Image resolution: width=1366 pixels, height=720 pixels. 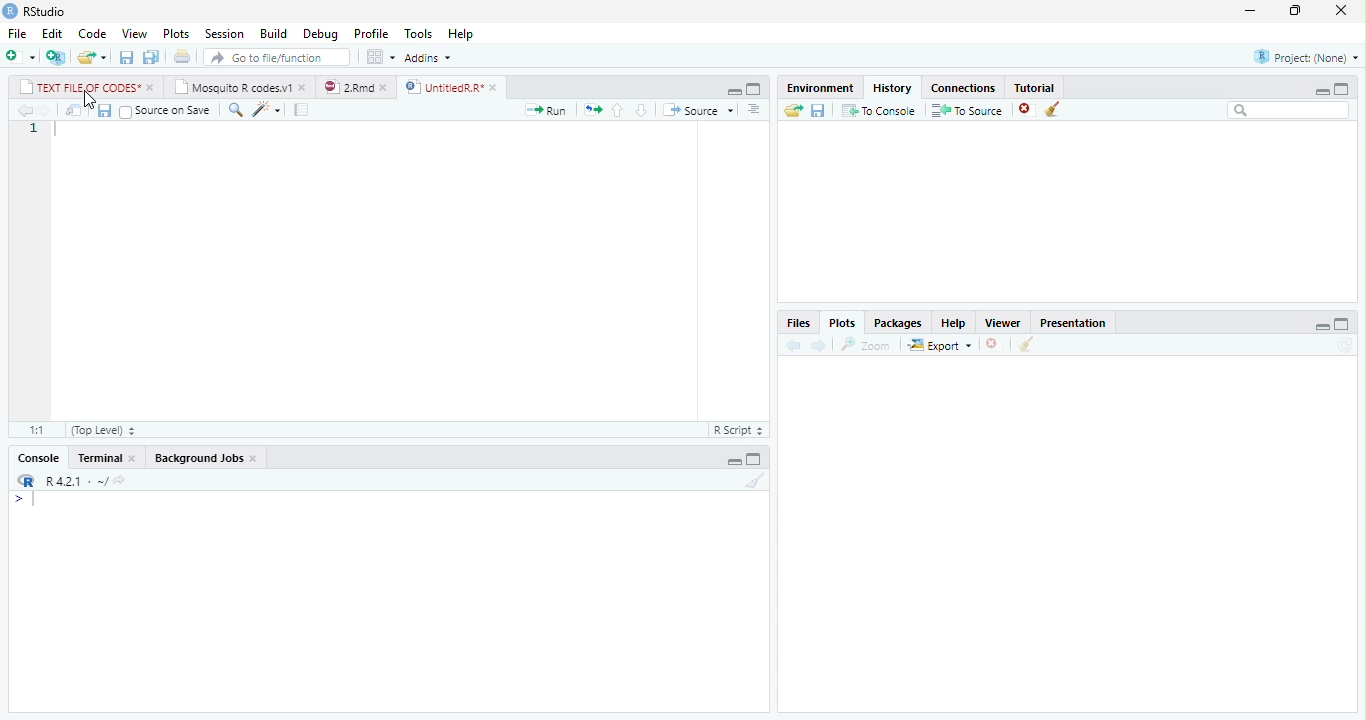 What do you see at coordinates (267, 110) in the screenshot?
I see `code tools` at bounding box center [267, 110].